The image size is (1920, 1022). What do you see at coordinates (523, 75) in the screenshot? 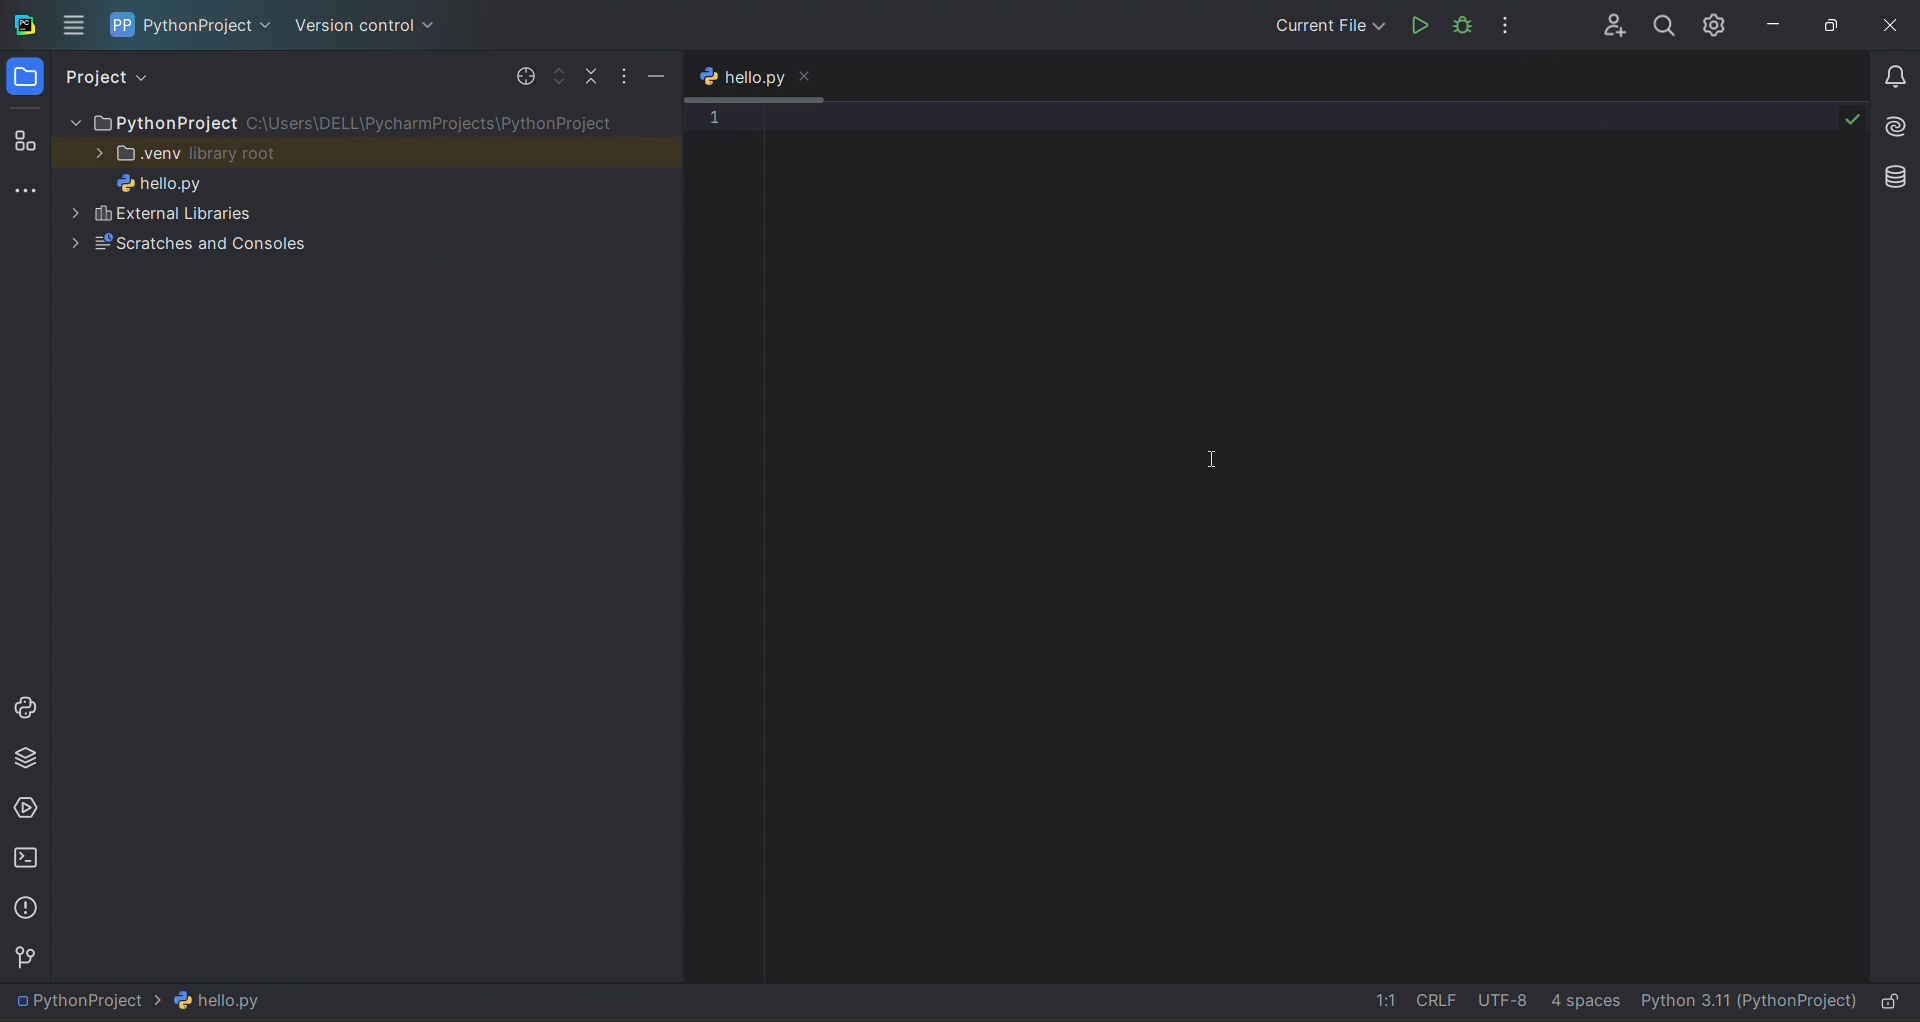
I see `select file` at bounding box center [523, 75].